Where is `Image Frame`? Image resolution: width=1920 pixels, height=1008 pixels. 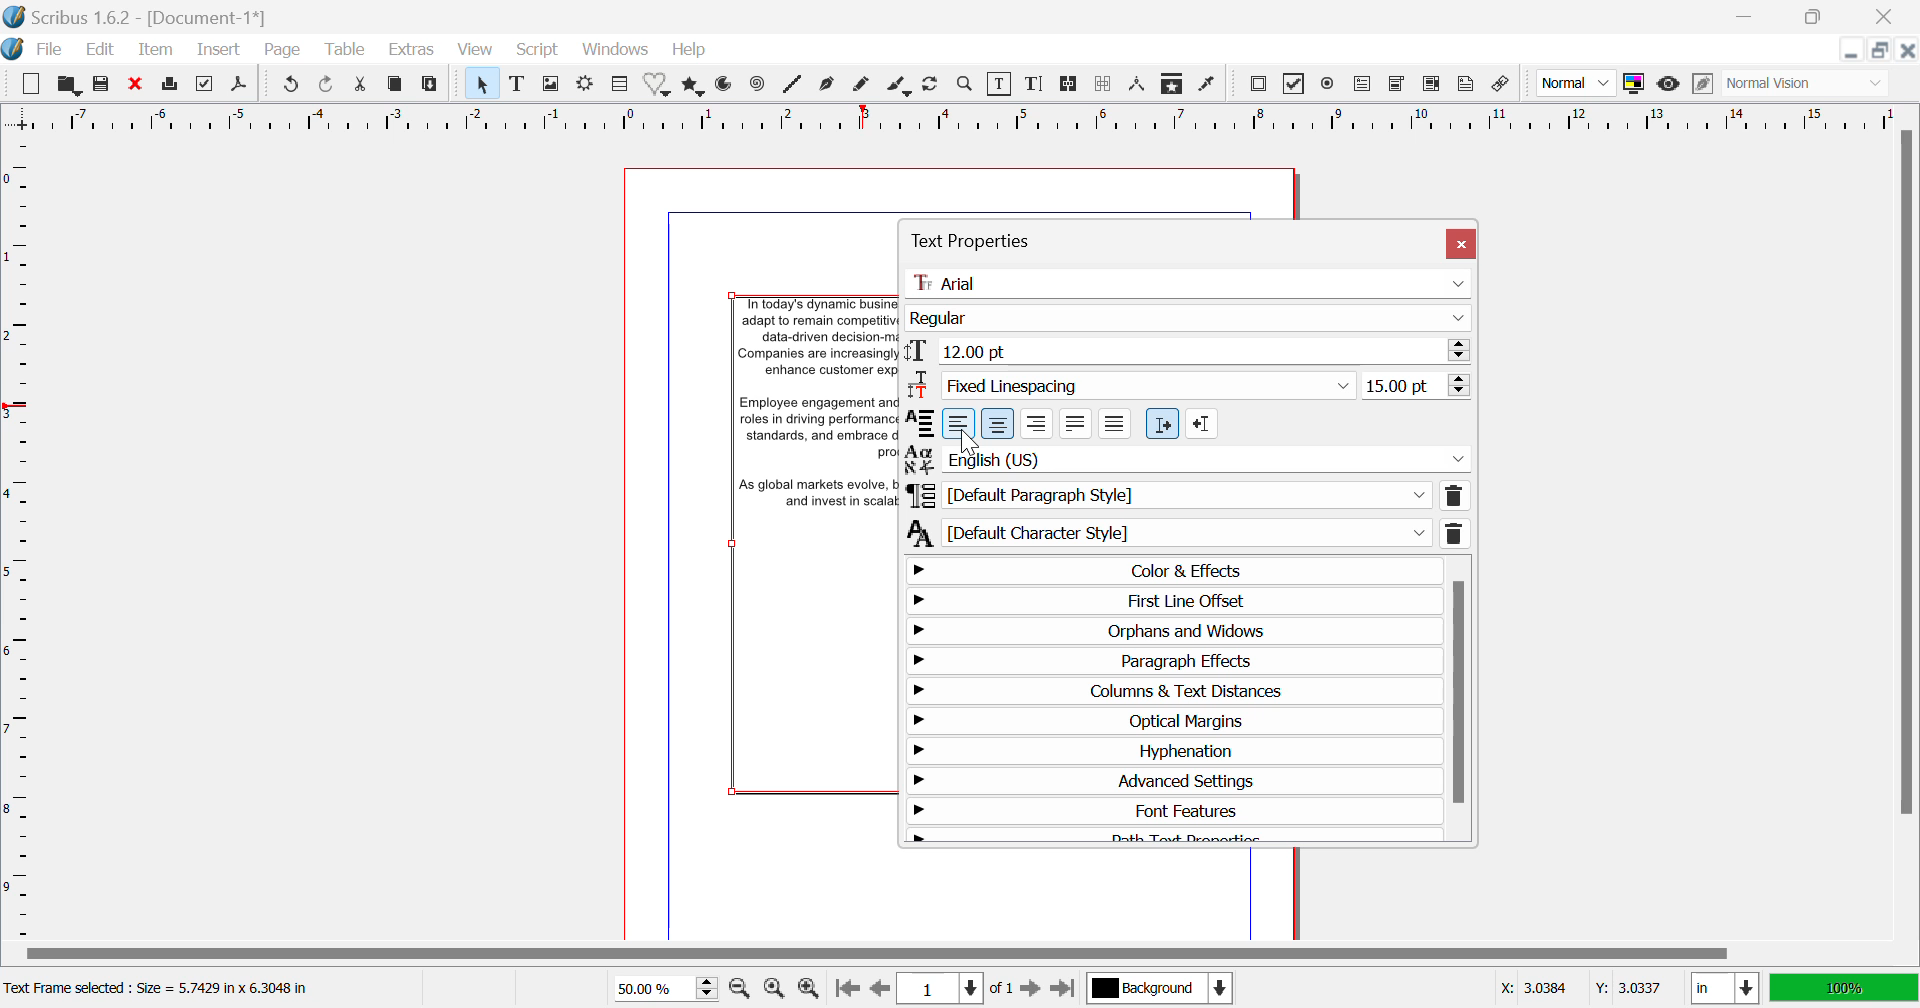 Image Frame is located at coordinates (552, 84).